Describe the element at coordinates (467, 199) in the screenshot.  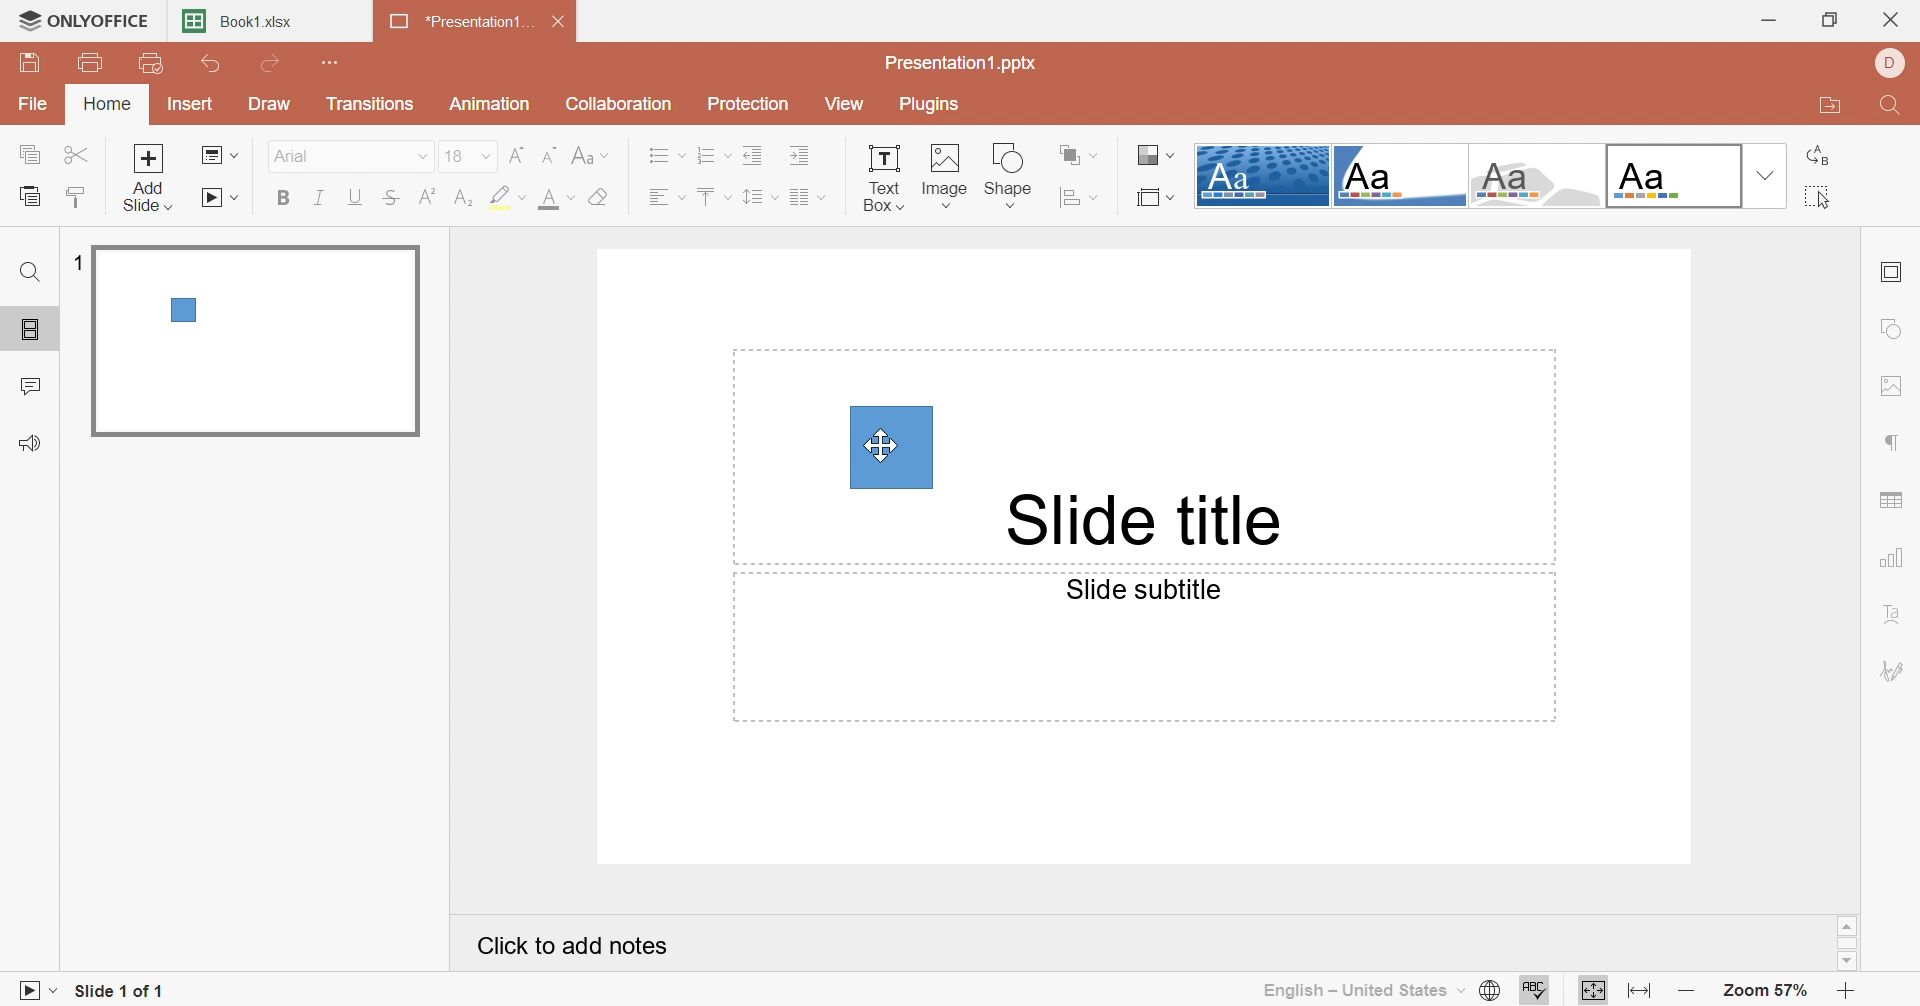
I see `Subscript` at that location.